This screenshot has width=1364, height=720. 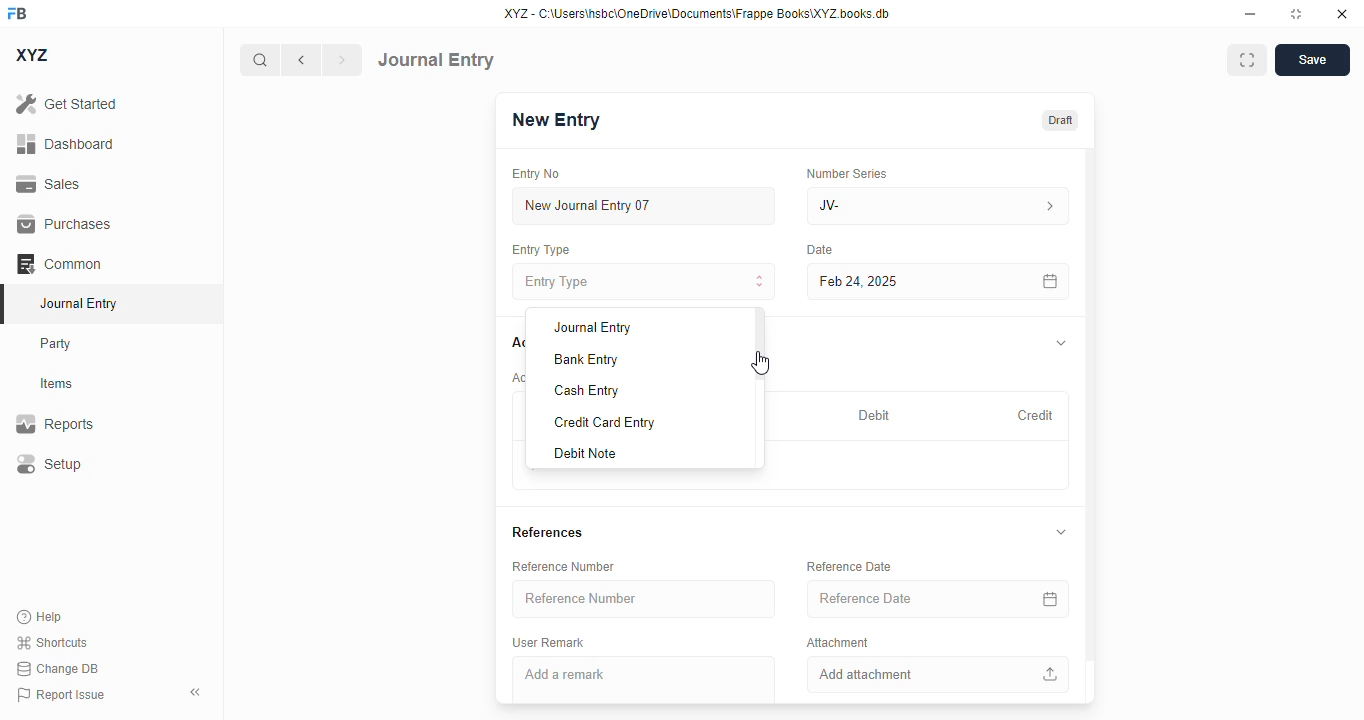 What do you see at coordinates (875, 415) in the screenshot?
I see `debit` at bounding box center [875, 415].